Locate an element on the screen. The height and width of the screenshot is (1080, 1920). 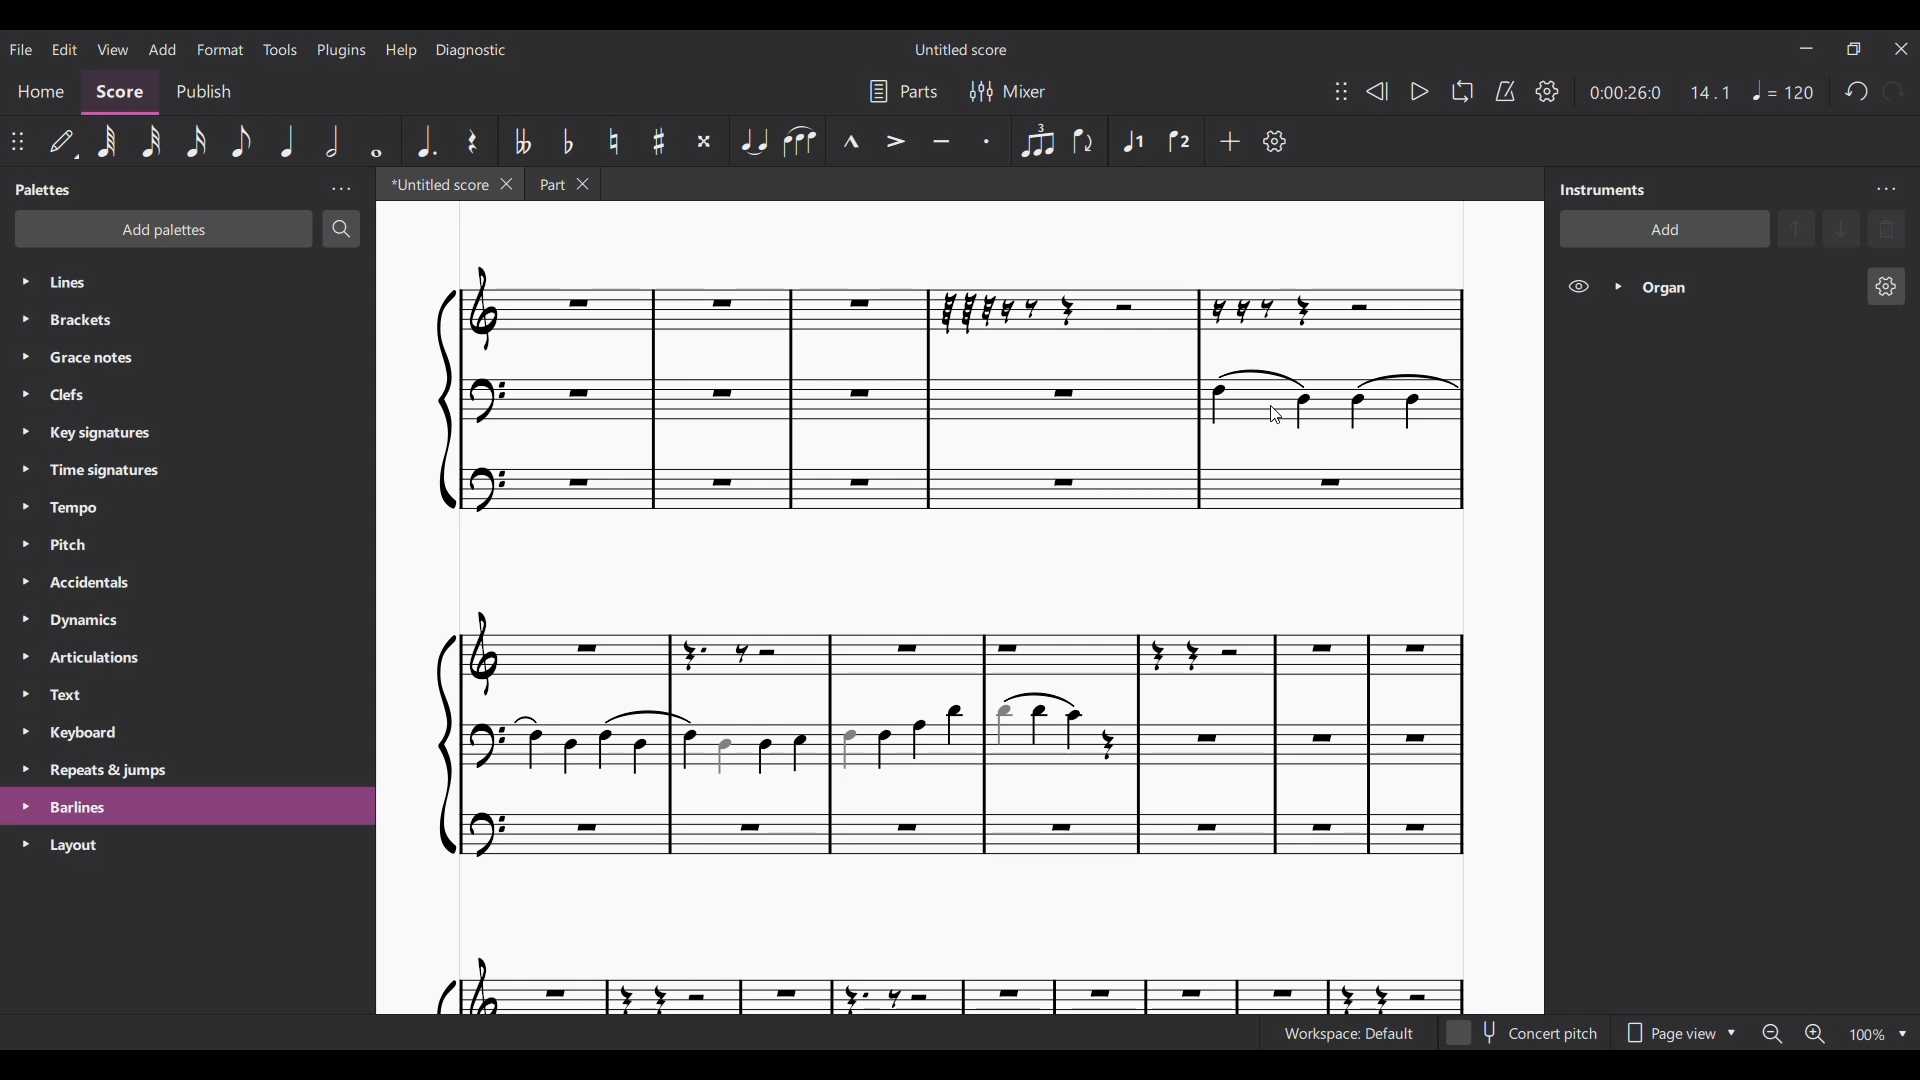
Tuplet is located at coordinates (1036, 141).